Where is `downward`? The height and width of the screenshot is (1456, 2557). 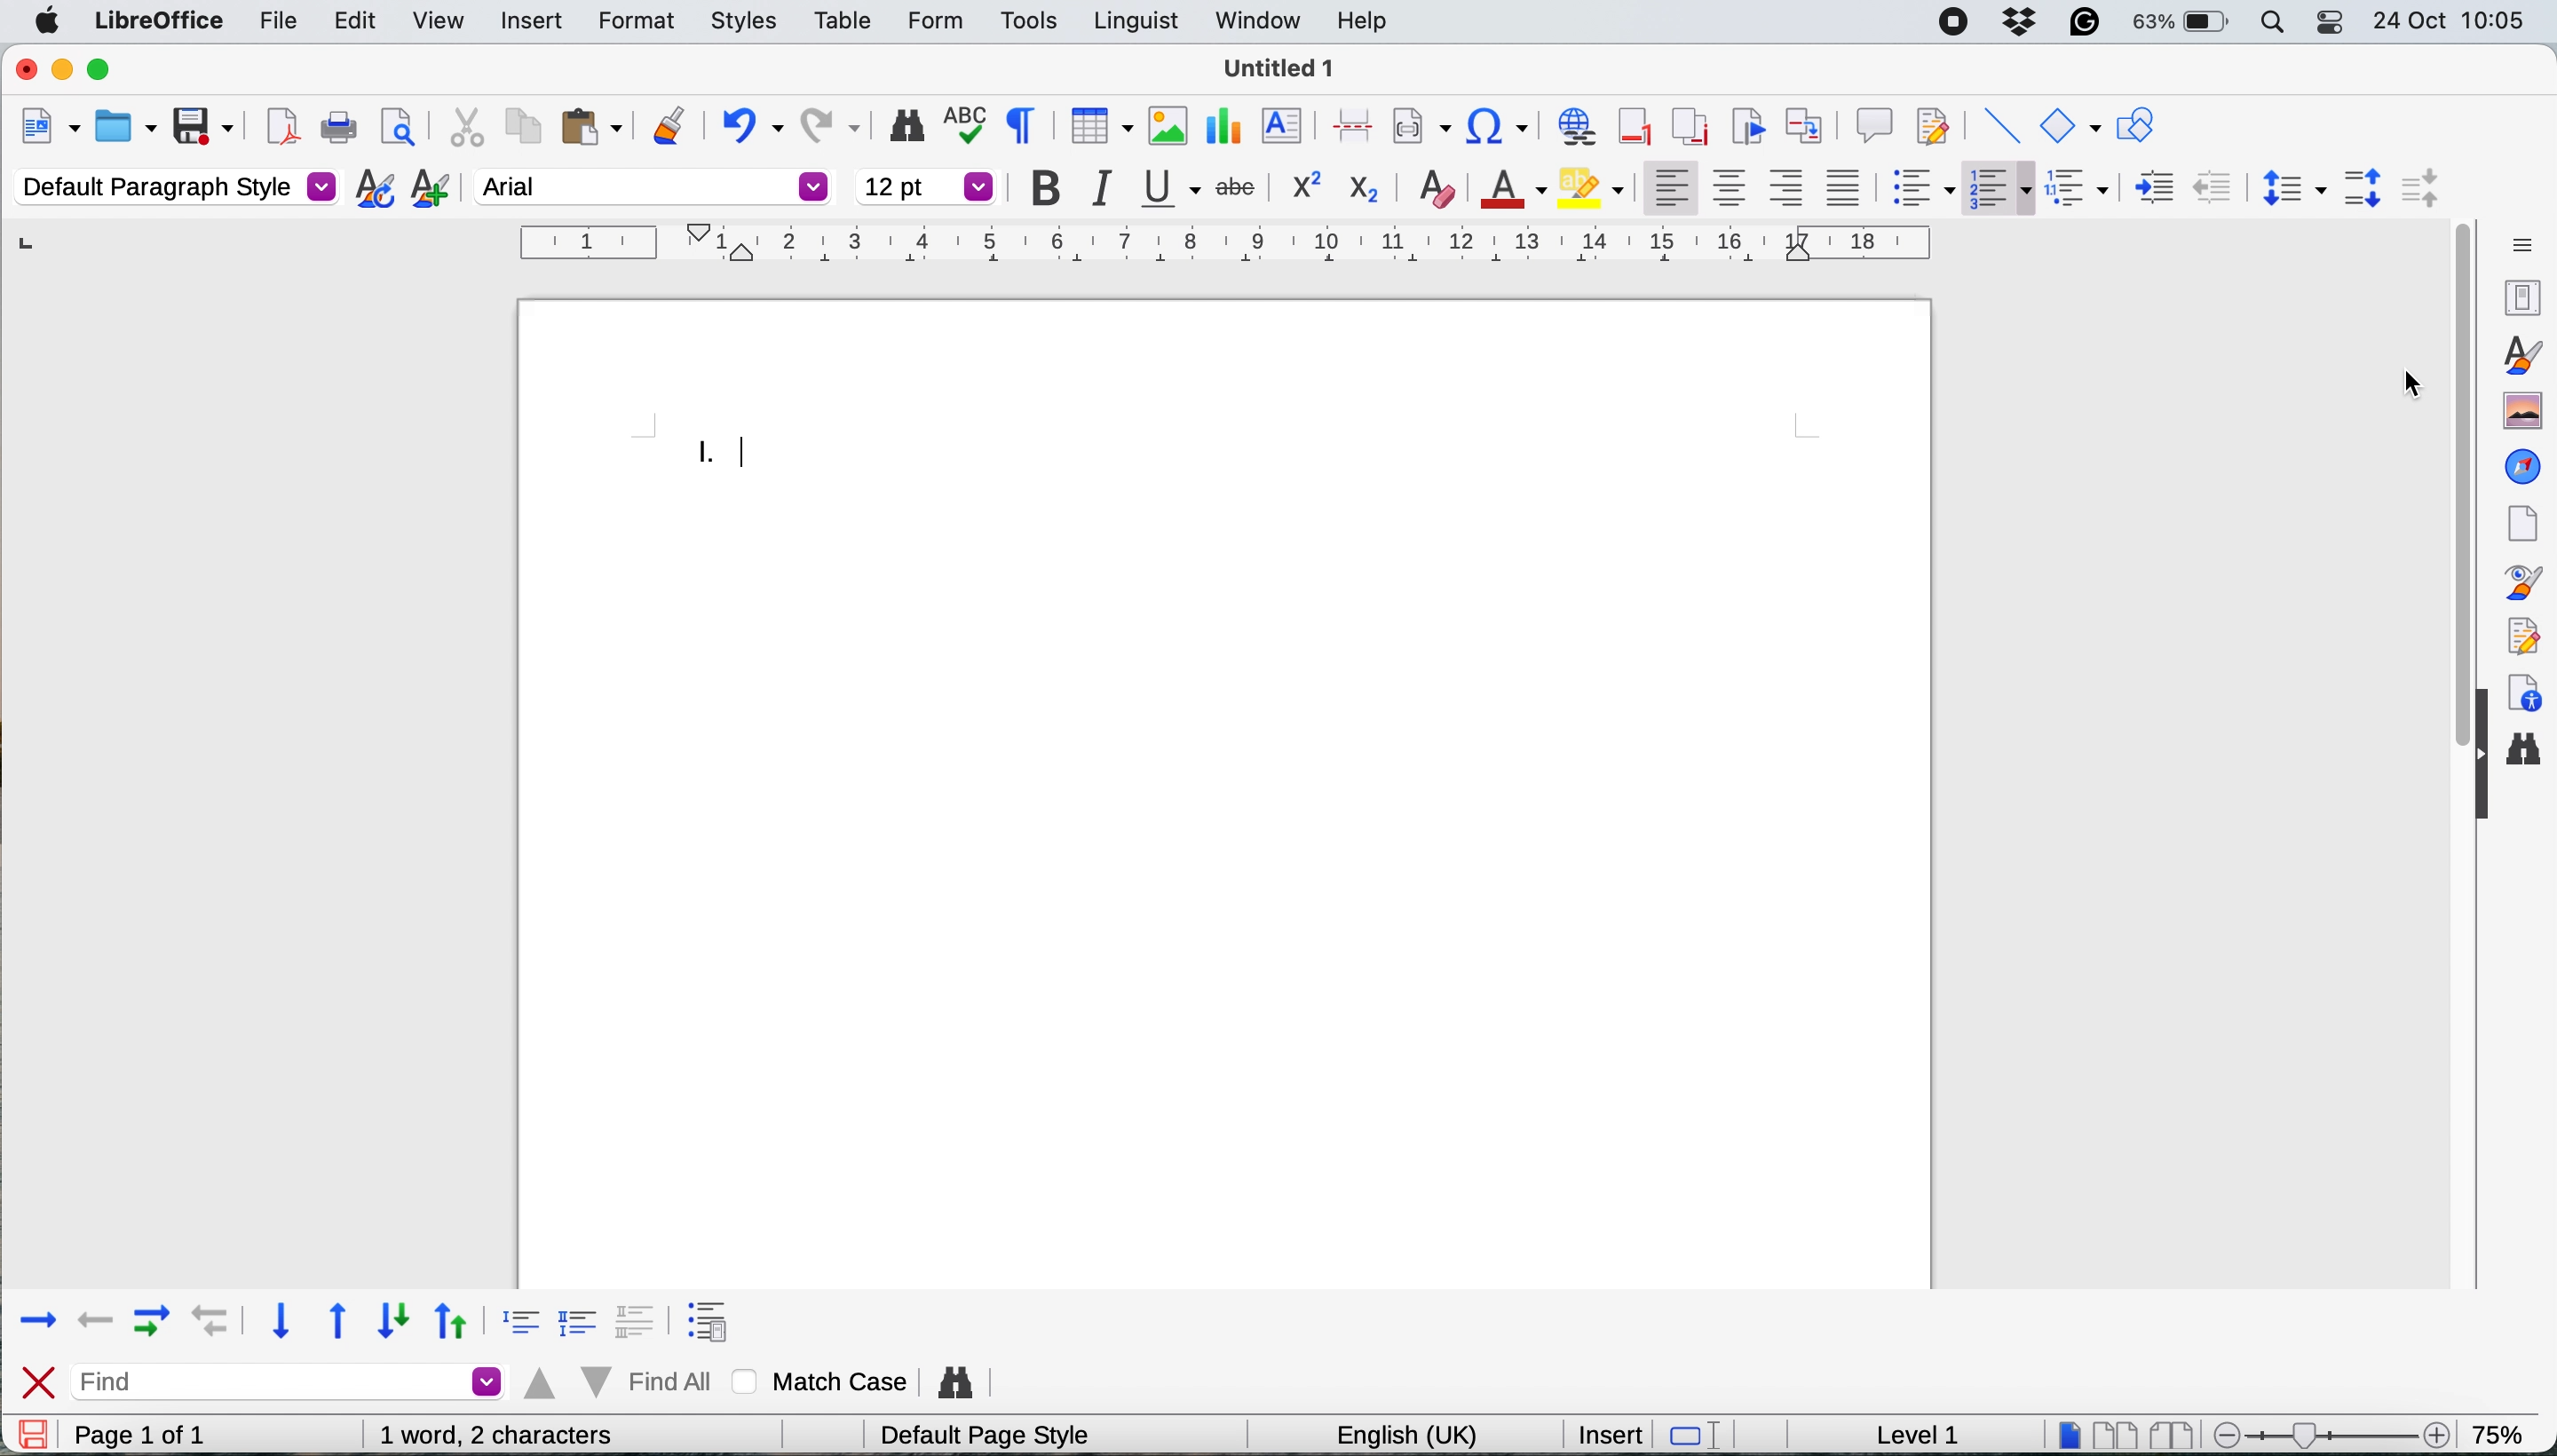
downward is located at coordinates (285, 1323).